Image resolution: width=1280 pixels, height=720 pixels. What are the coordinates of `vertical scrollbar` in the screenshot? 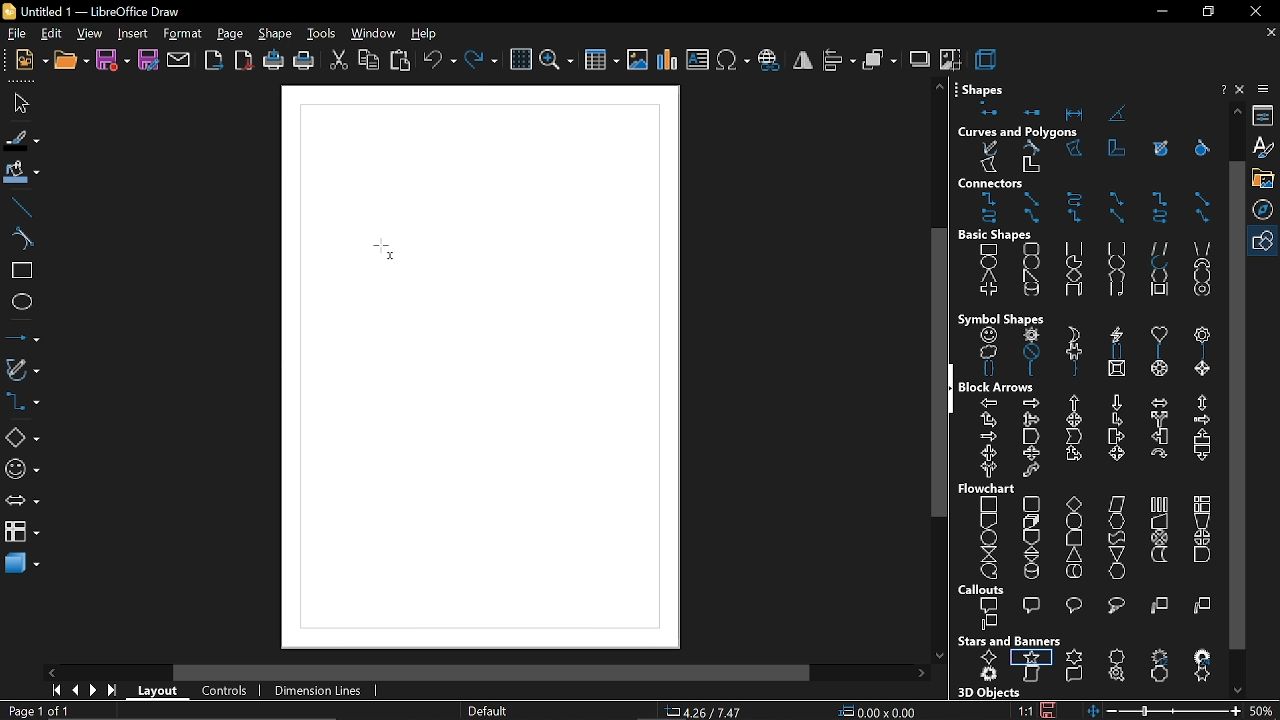 It's located at (1237, 405).